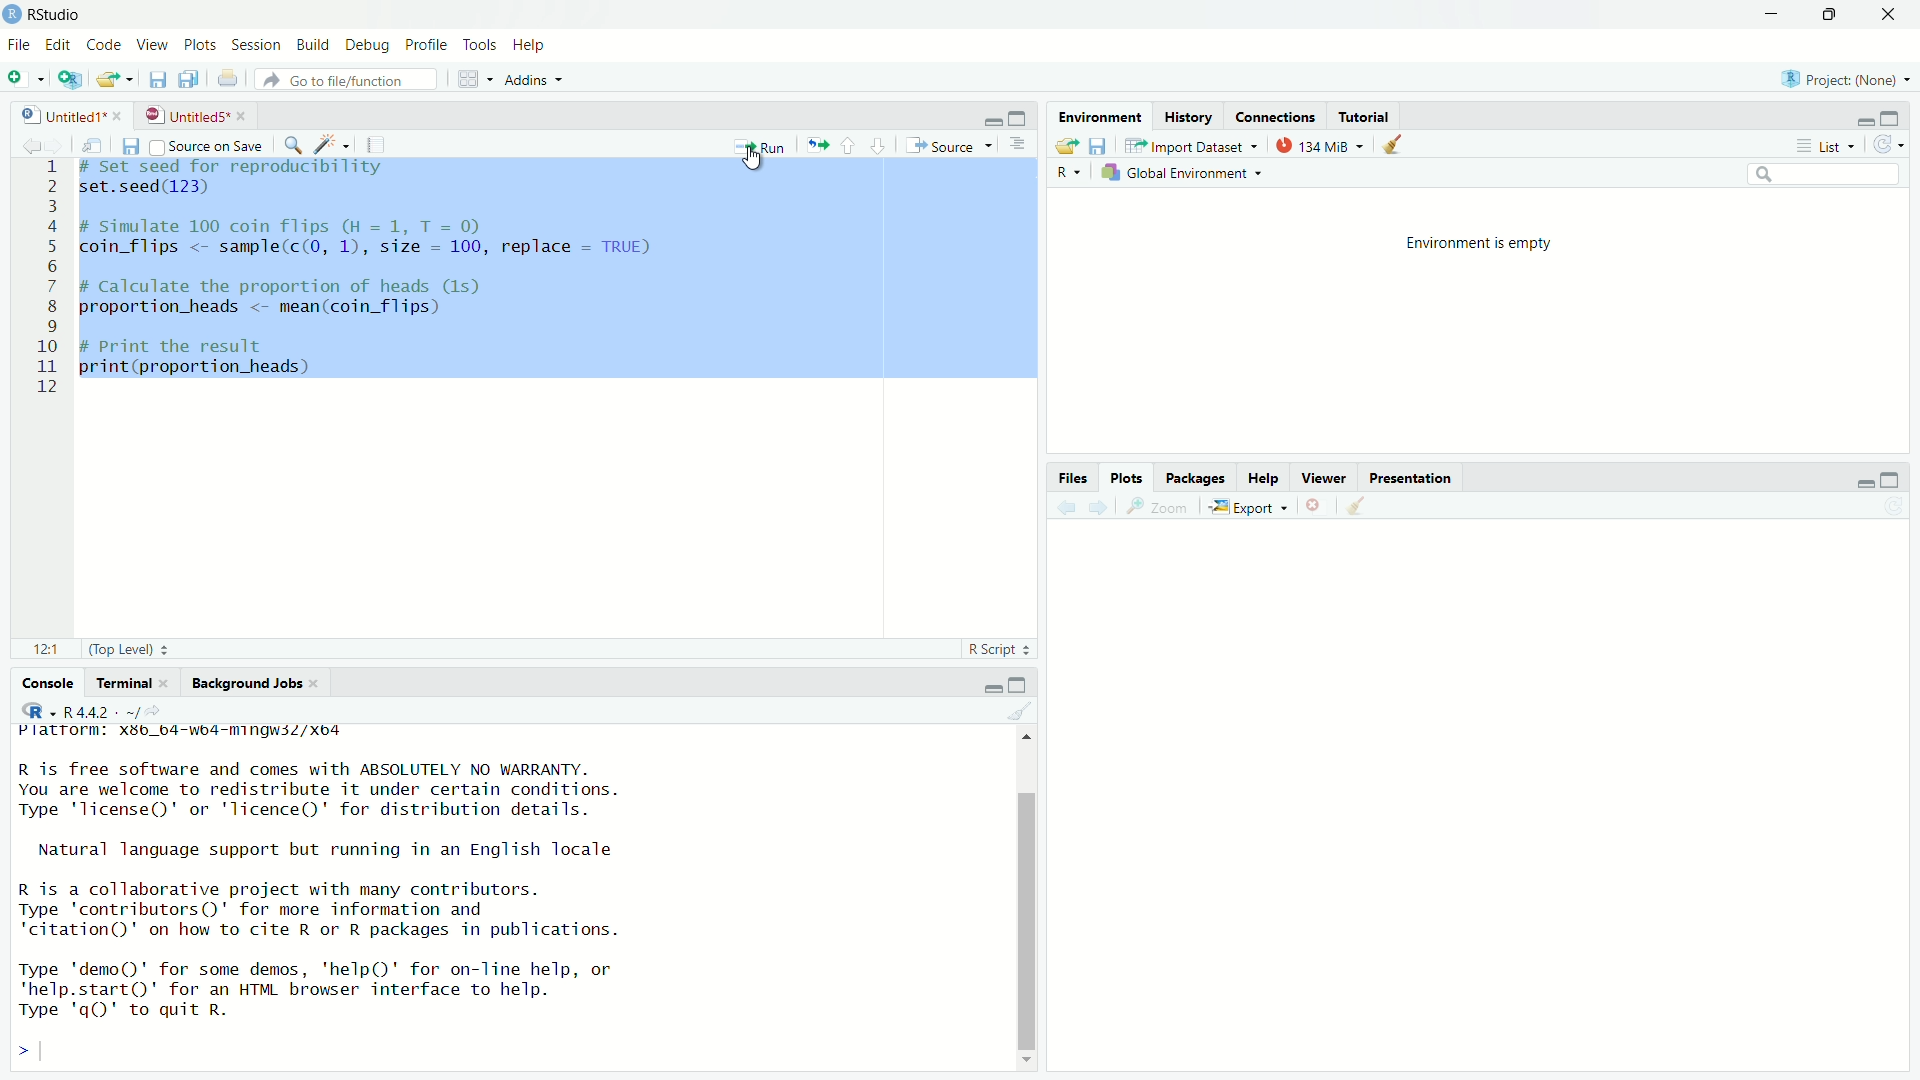 This screenshot has width=1920, height=1080. Describe the element at coordinates (534, 79) in the screenshot. I see `addins` at that location.